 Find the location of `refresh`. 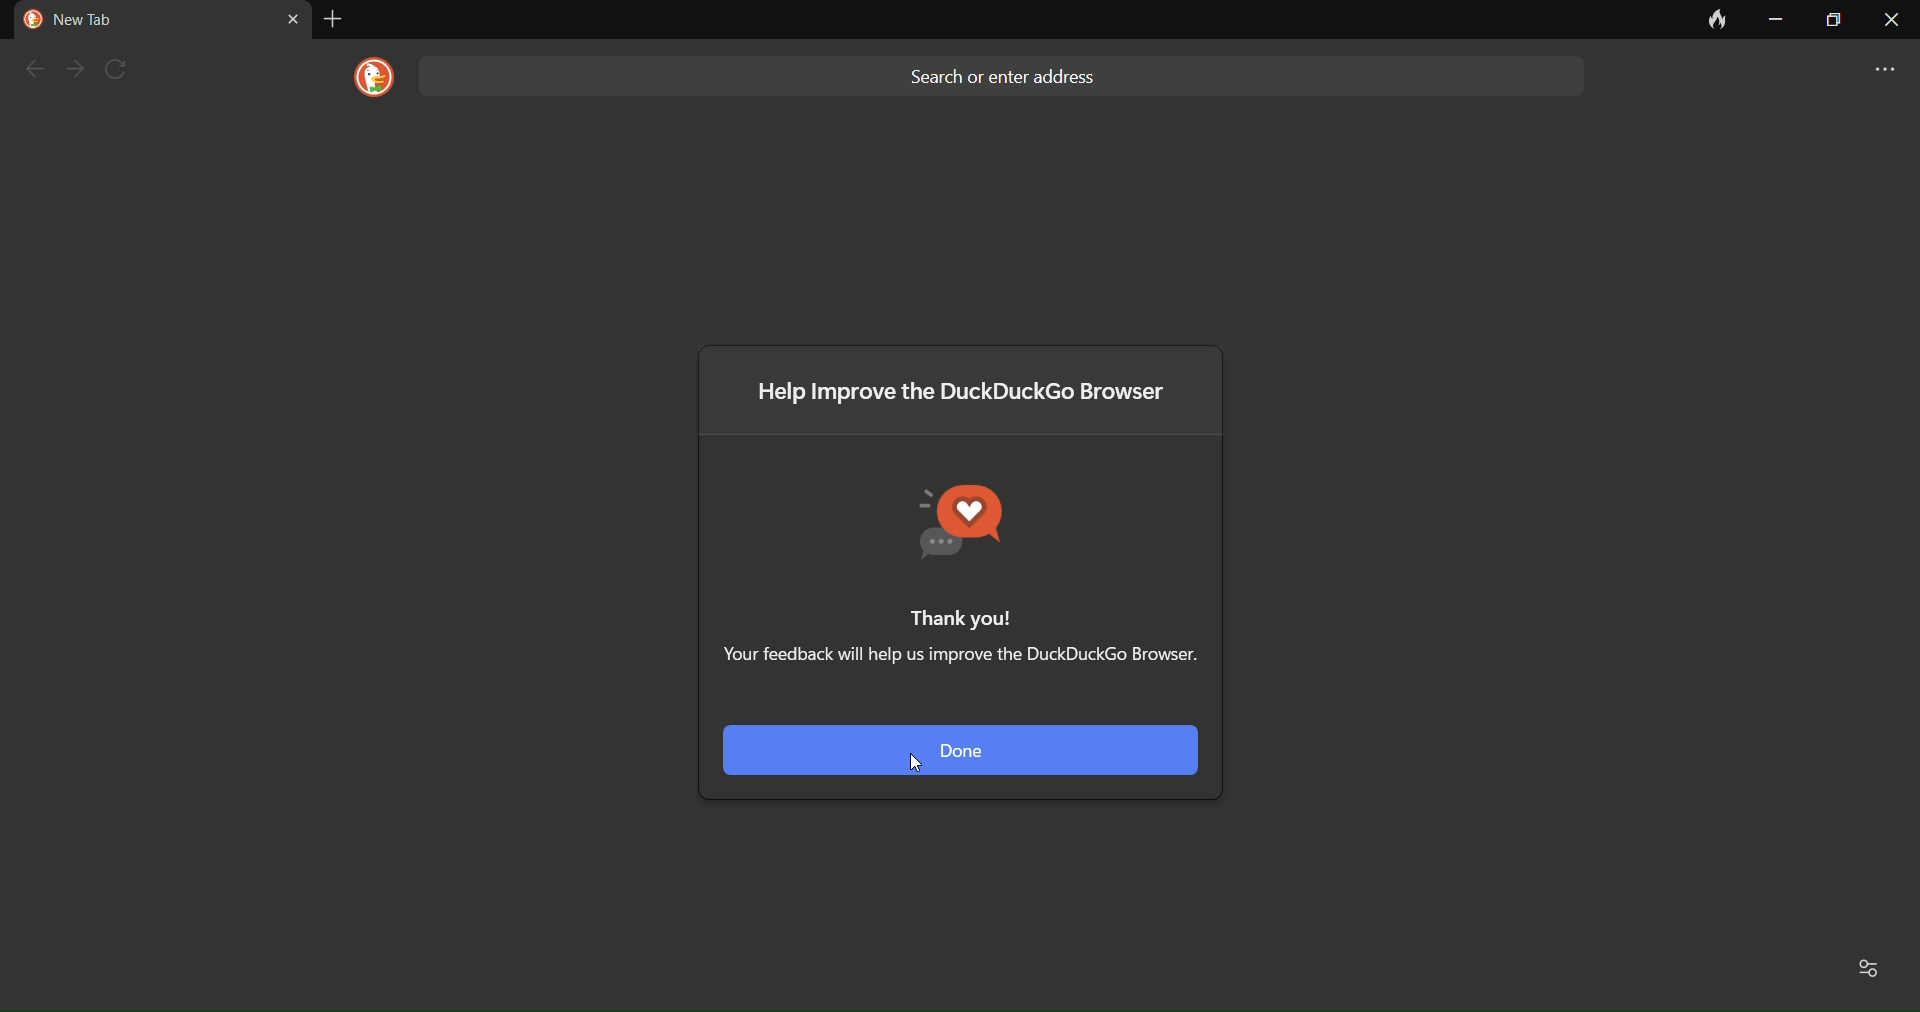

refresh is located at coordinates (124, 69).